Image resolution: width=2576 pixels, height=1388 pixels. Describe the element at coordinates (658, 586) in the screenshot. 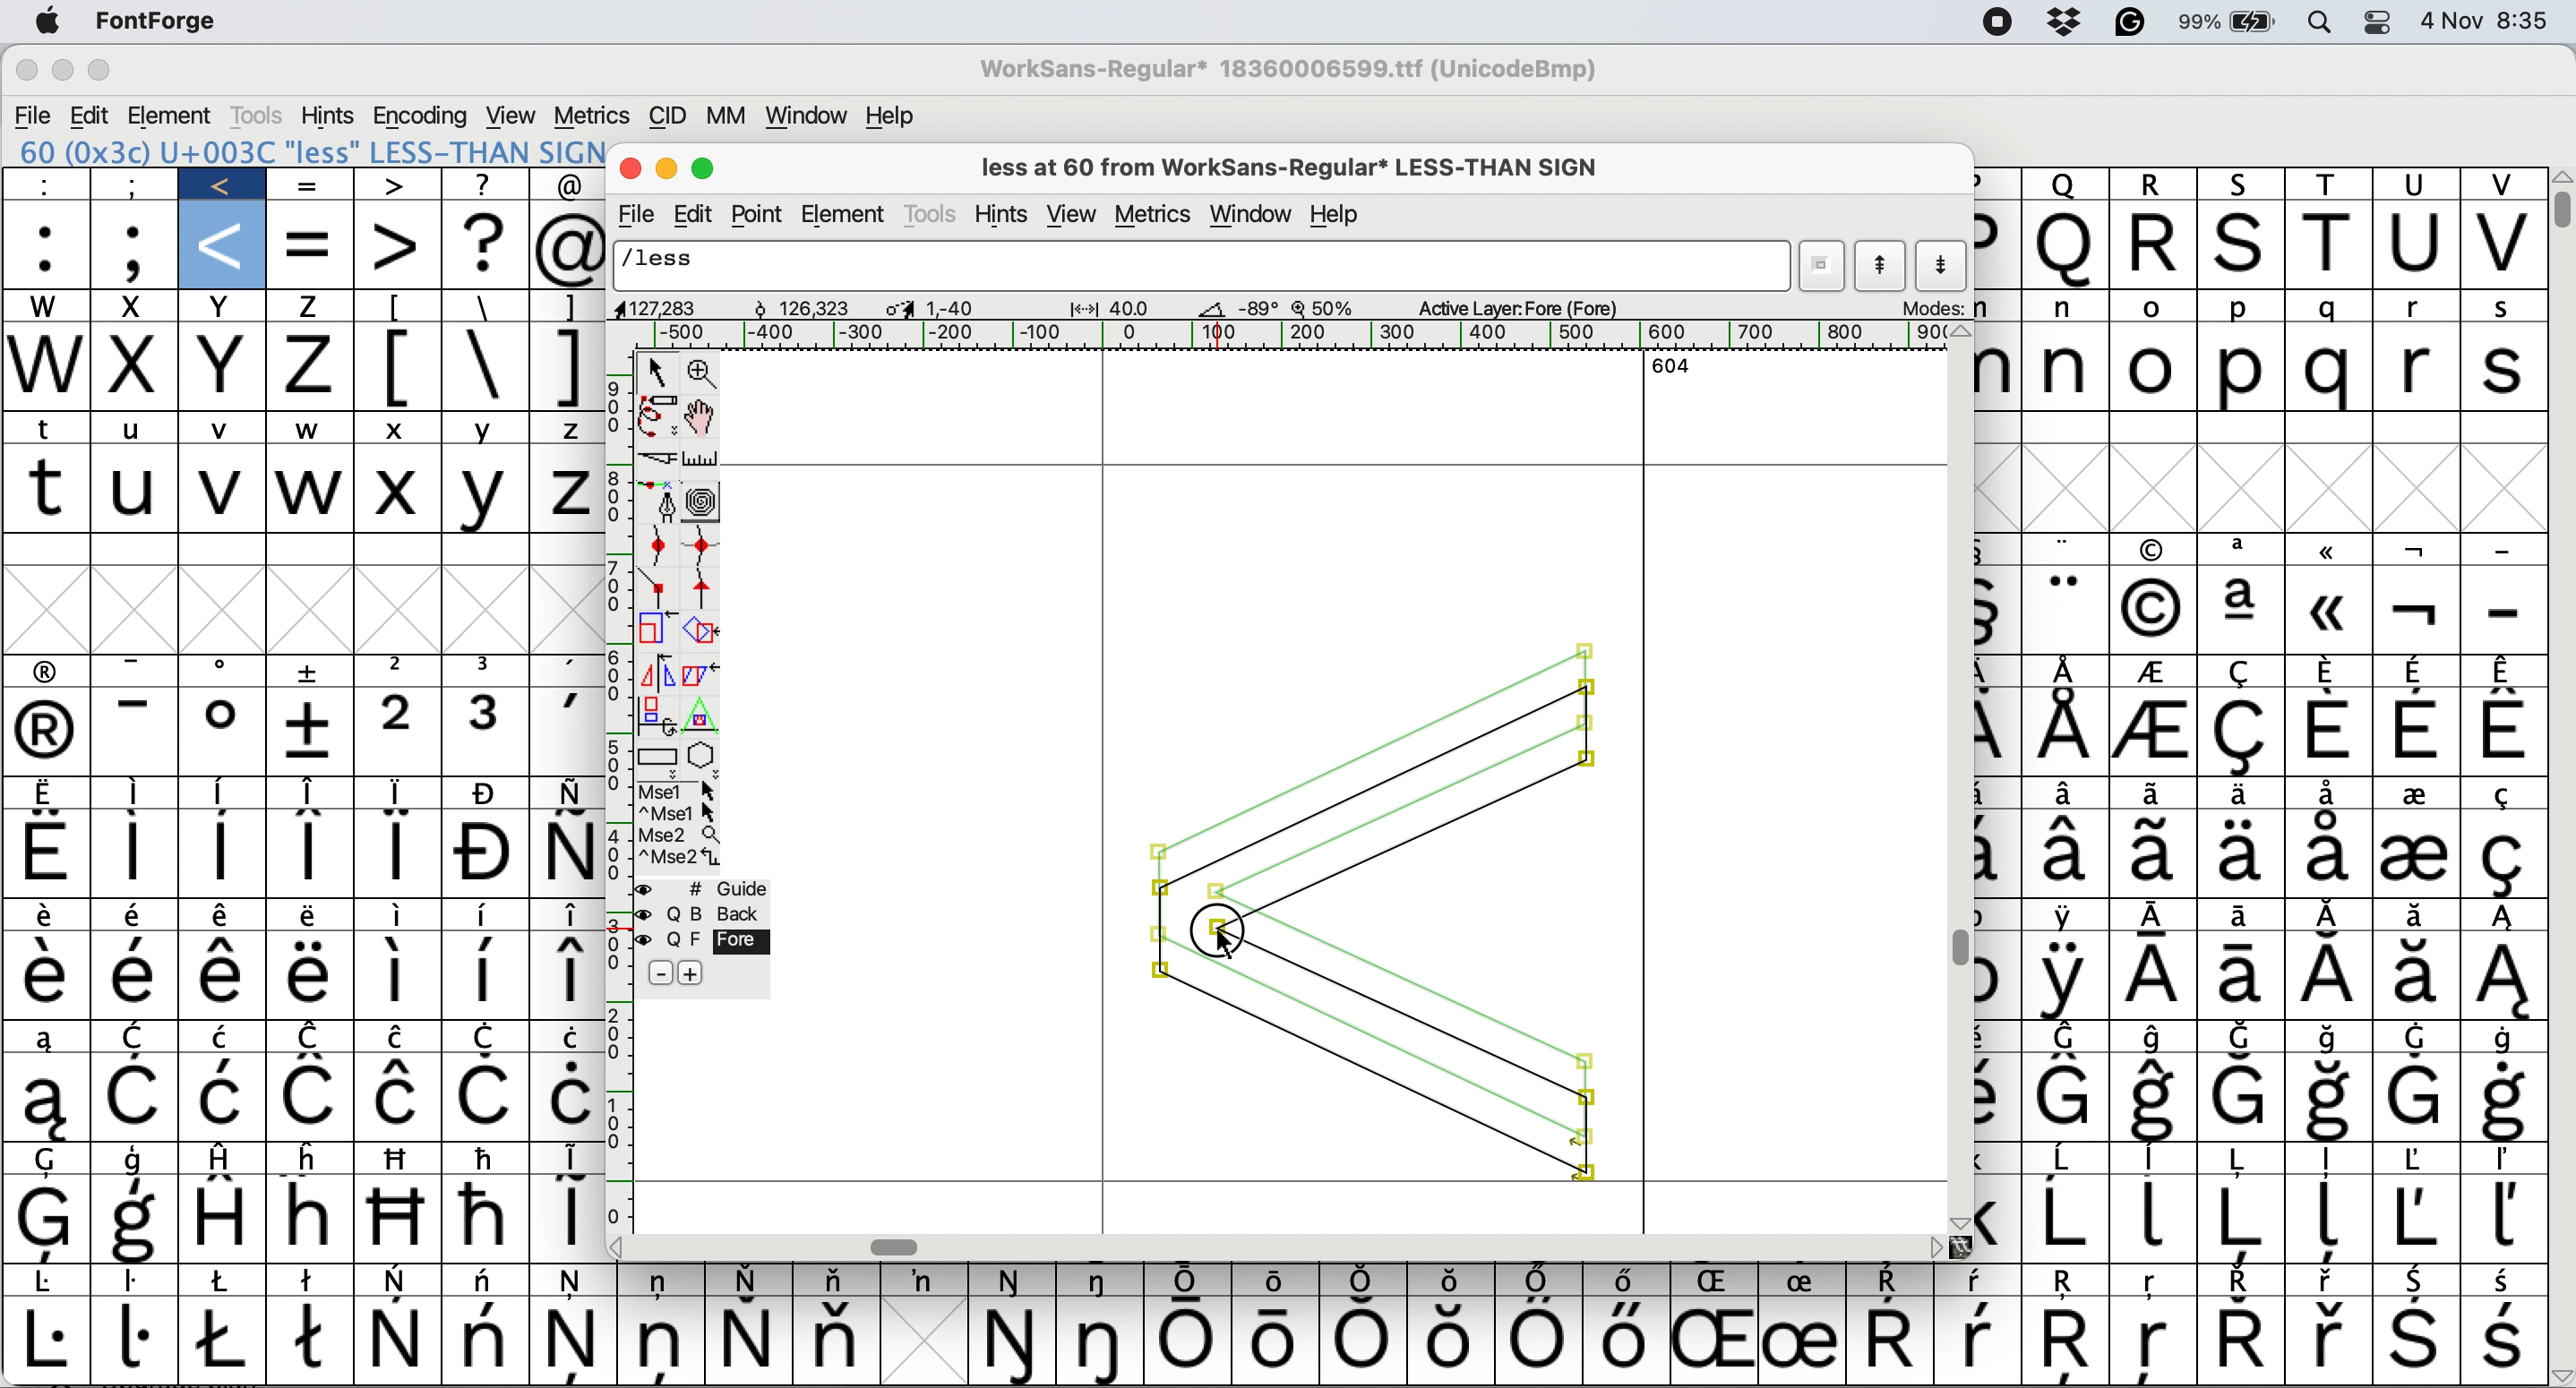

I see `commer point` at that location.